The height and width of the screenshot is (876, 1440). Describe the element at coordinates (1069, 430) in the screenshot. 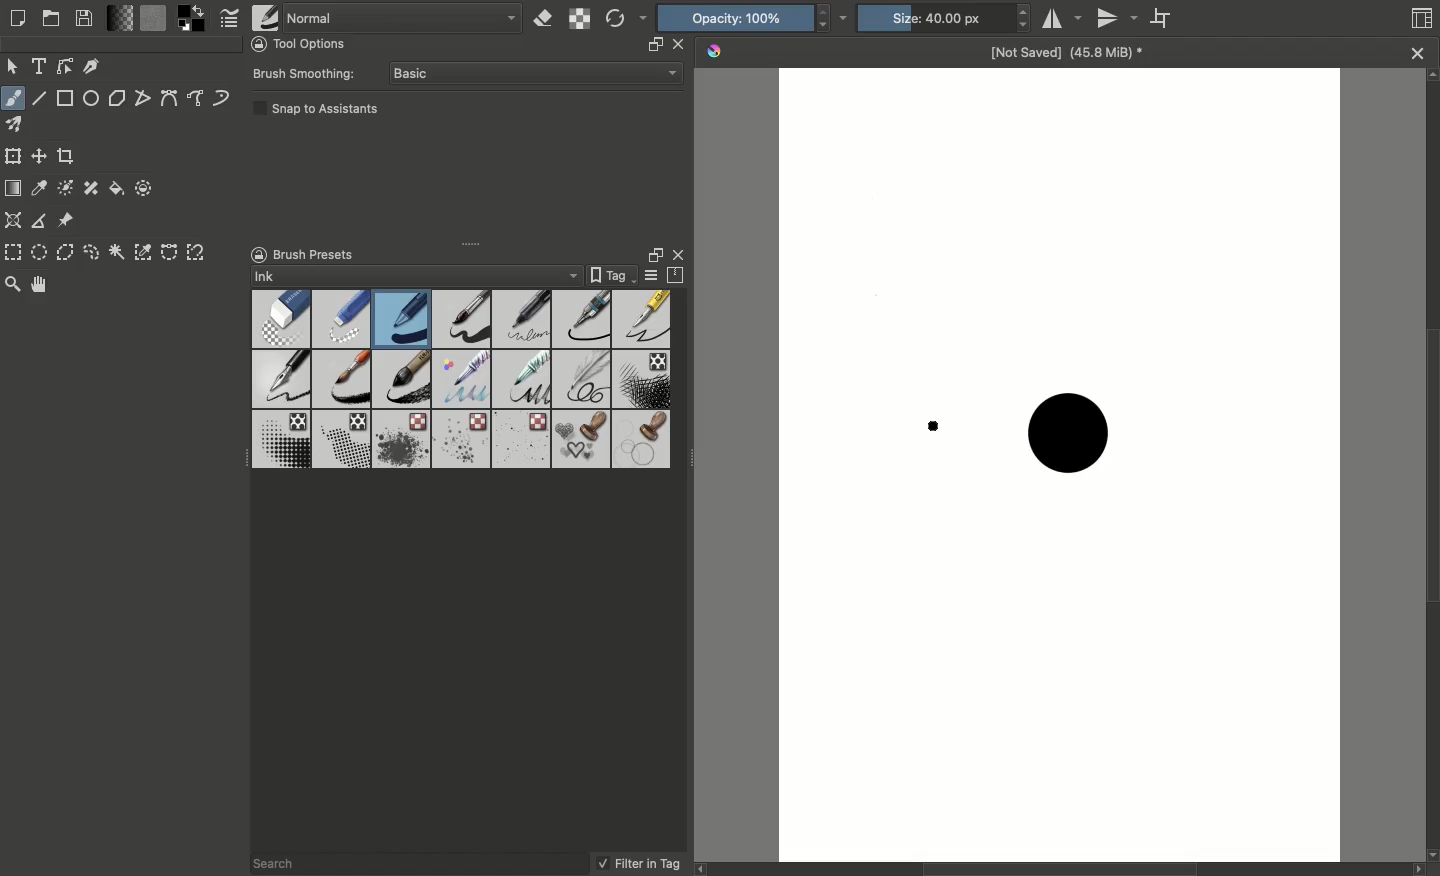

I see `Brush stroke` at that location.